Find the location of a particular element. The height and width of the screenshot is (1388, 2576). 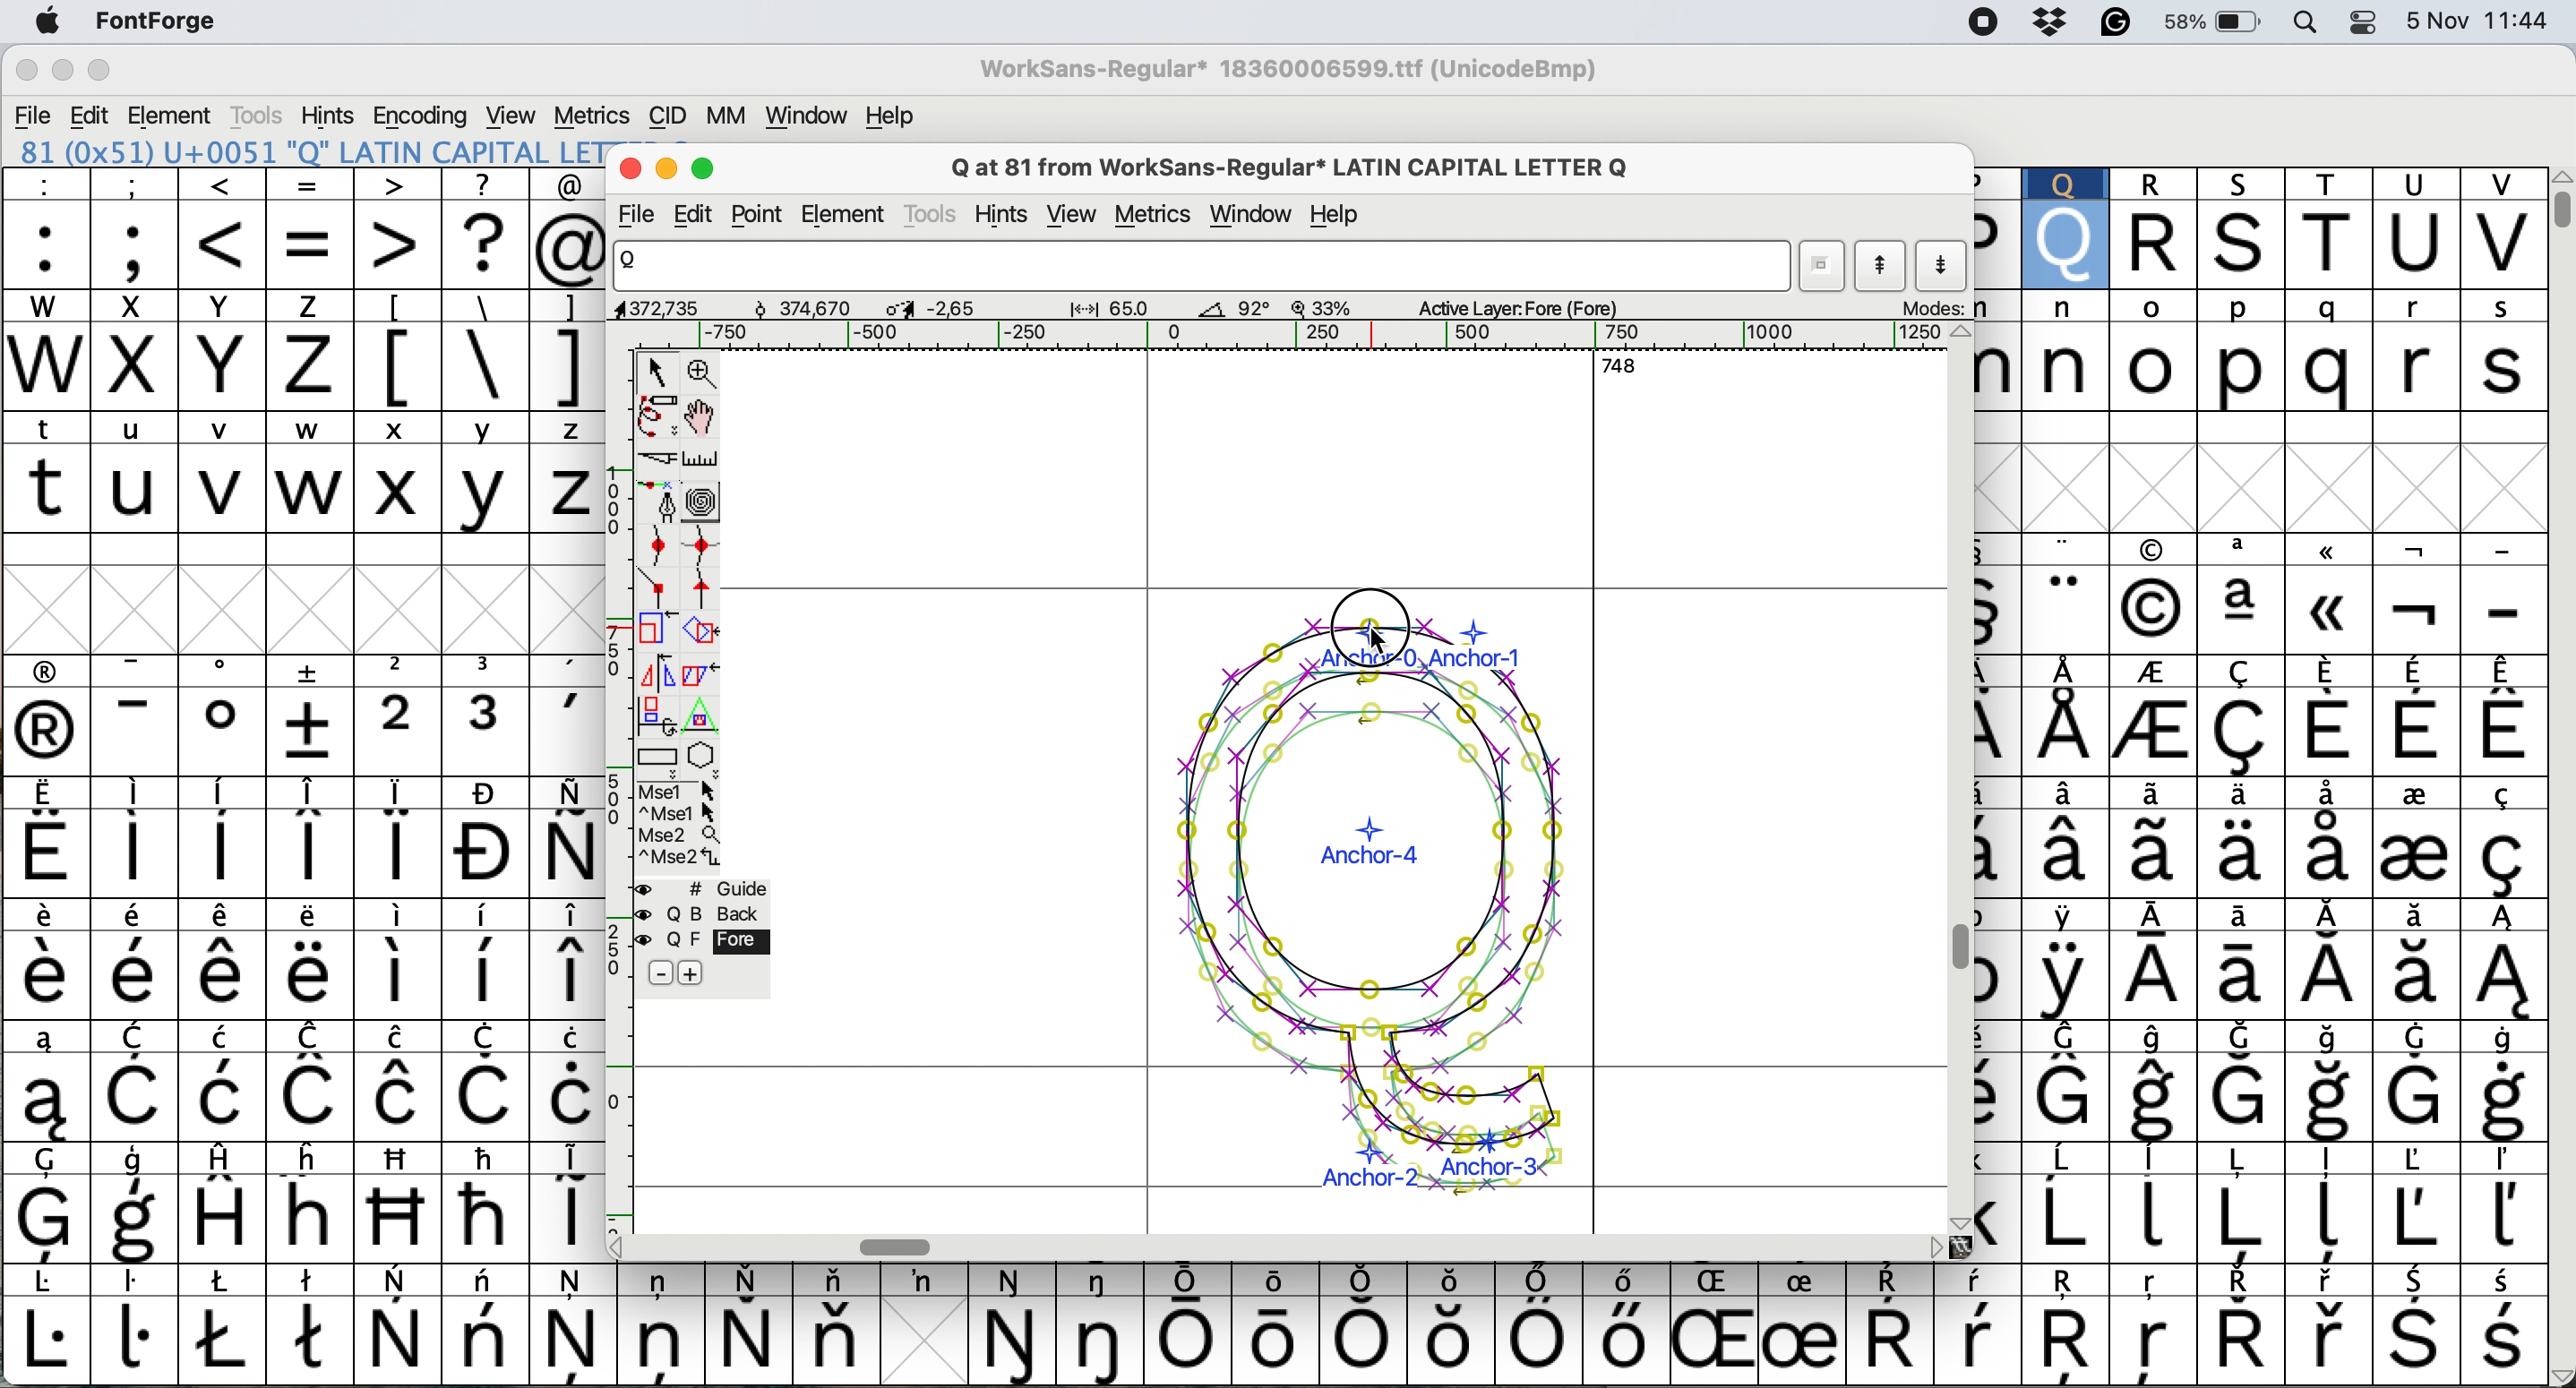

hints is located at coordinates (332, 116).